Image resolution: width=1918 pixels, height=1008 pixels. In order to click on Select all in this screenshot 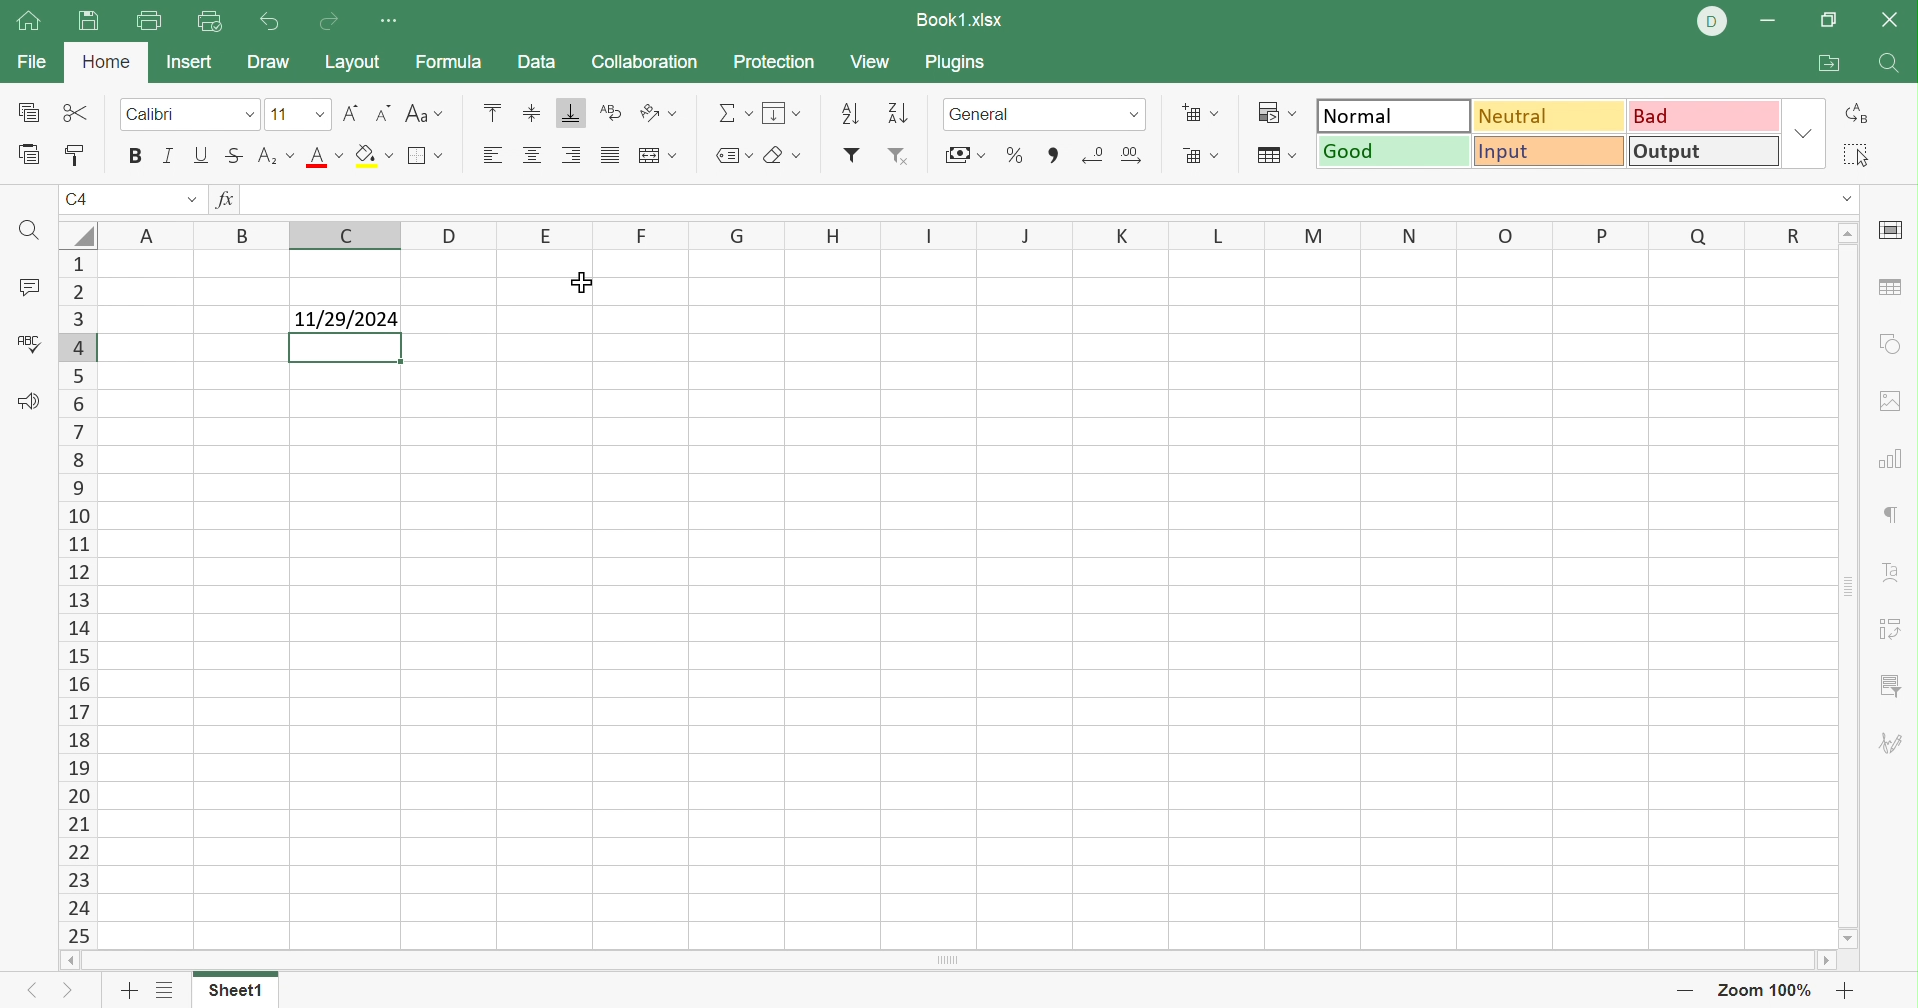, I will do `click(1856, 153)`.